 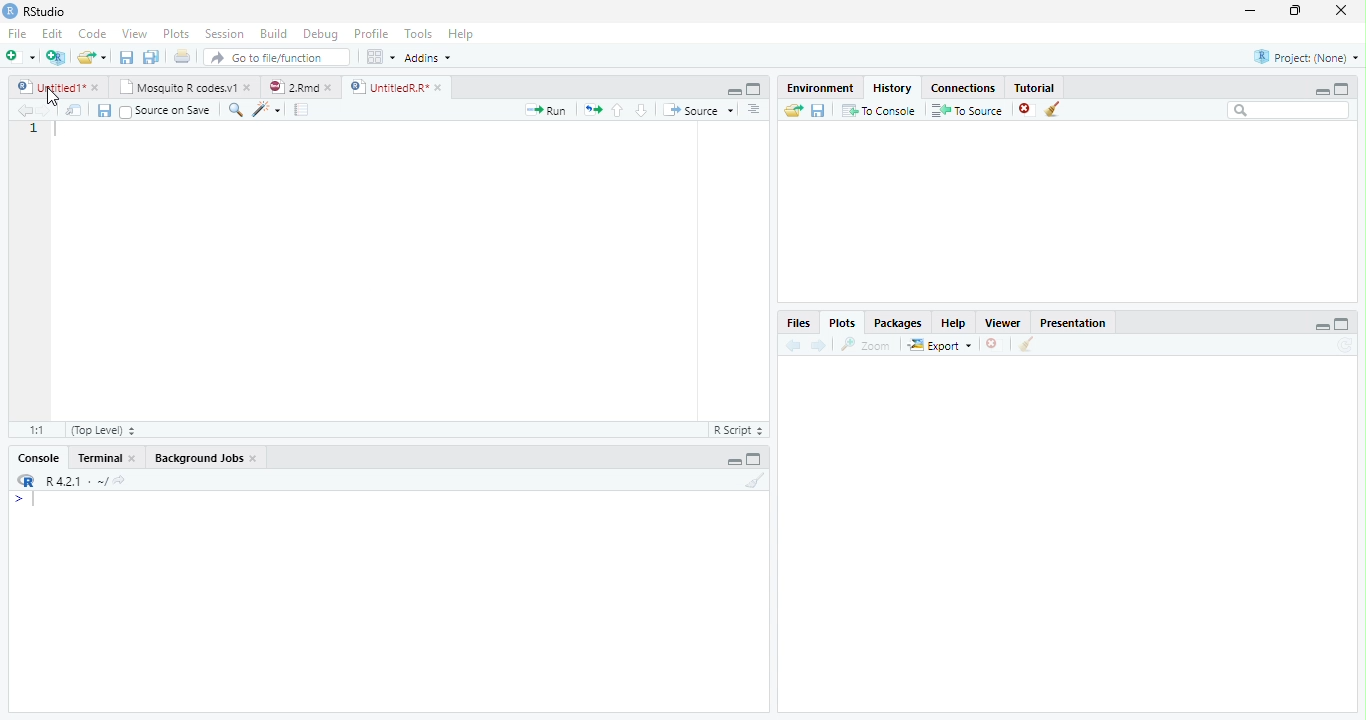 What do you see at coordinates (46, 87) in the screenshot?
I see `Untitled1` at bounding box center [46, 87].